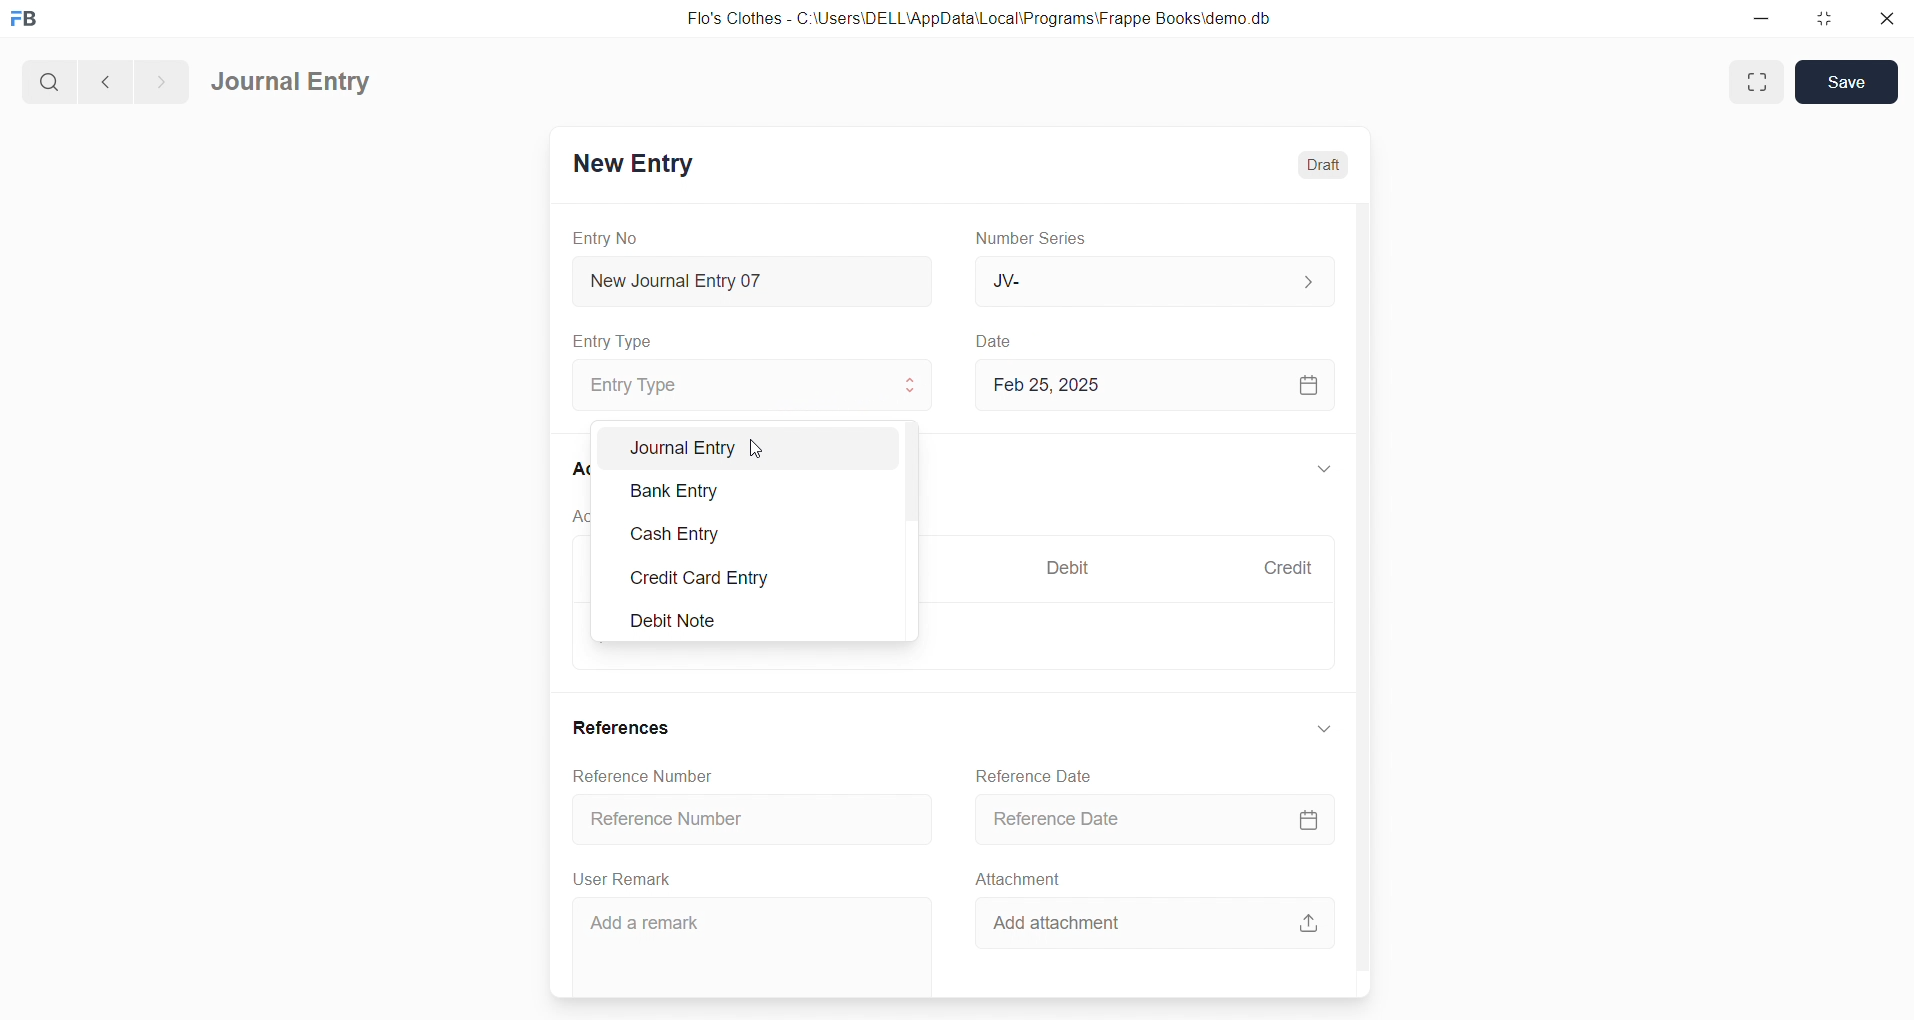 Image resolution: width=1914 pixels, height=1020 pixels. What do you see at coordinates (606, 237) in the screenshot?
I see `Entry No` at bounding box center [606, 237].